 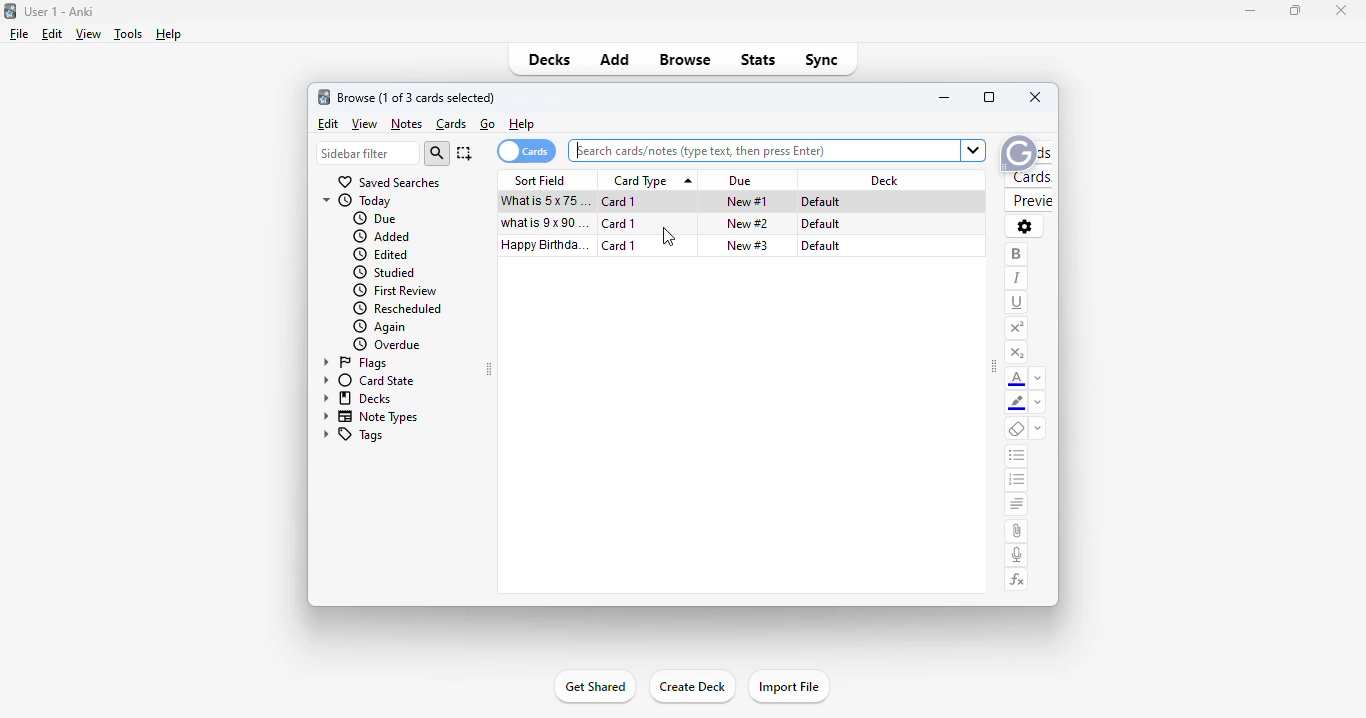 What do you see at coordinates (748, 246) in the screenshot?
I see `new #3` at bounding box center [748, 246].